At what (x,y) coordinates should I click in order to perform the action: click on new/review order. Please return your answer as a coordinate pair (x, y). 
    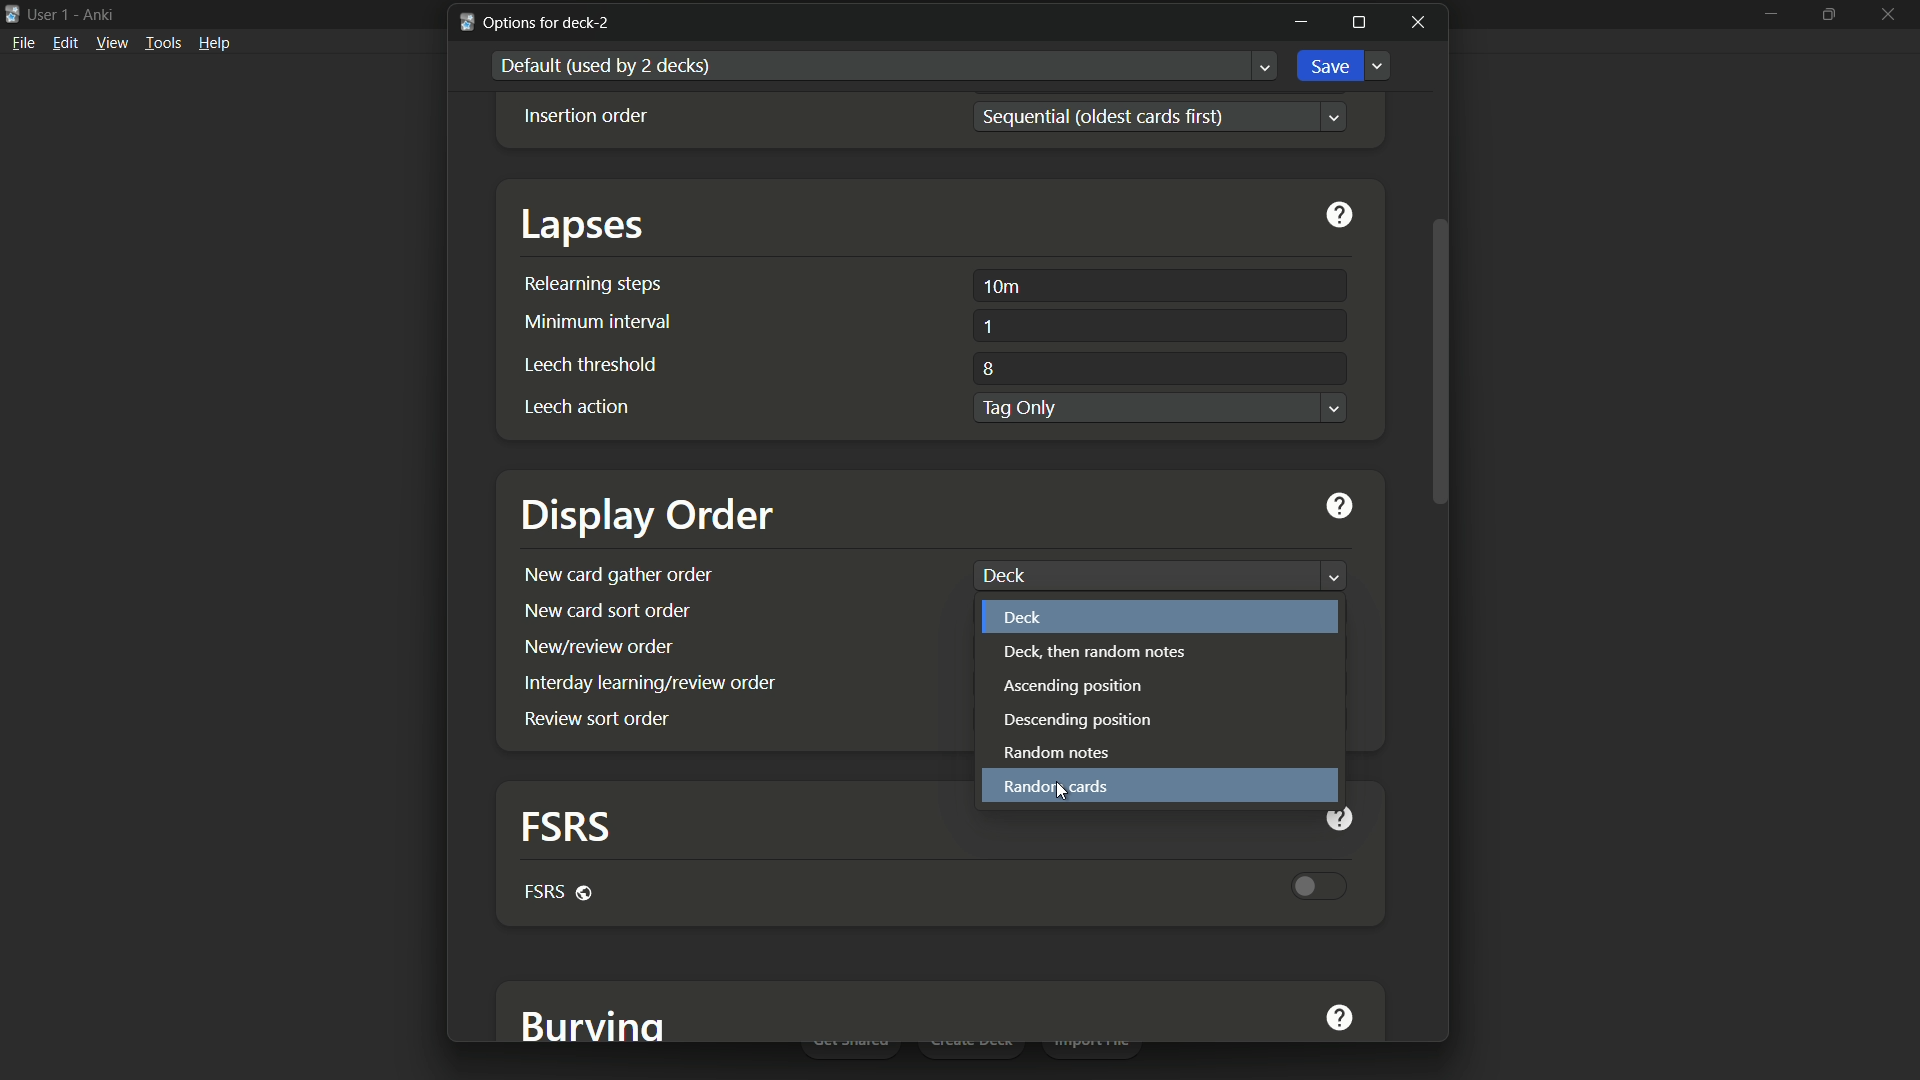
    Looking at the image, I should click on (598, 645).